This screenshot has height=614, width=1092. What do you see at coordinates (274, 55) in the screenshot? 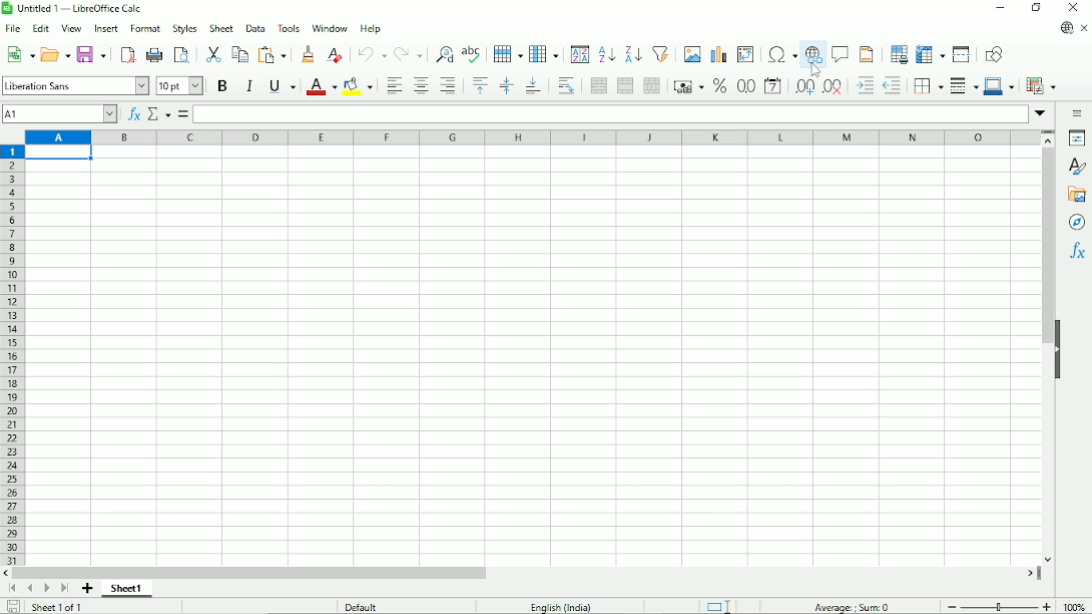
I see `Paste` at bounding box center [274, 55].